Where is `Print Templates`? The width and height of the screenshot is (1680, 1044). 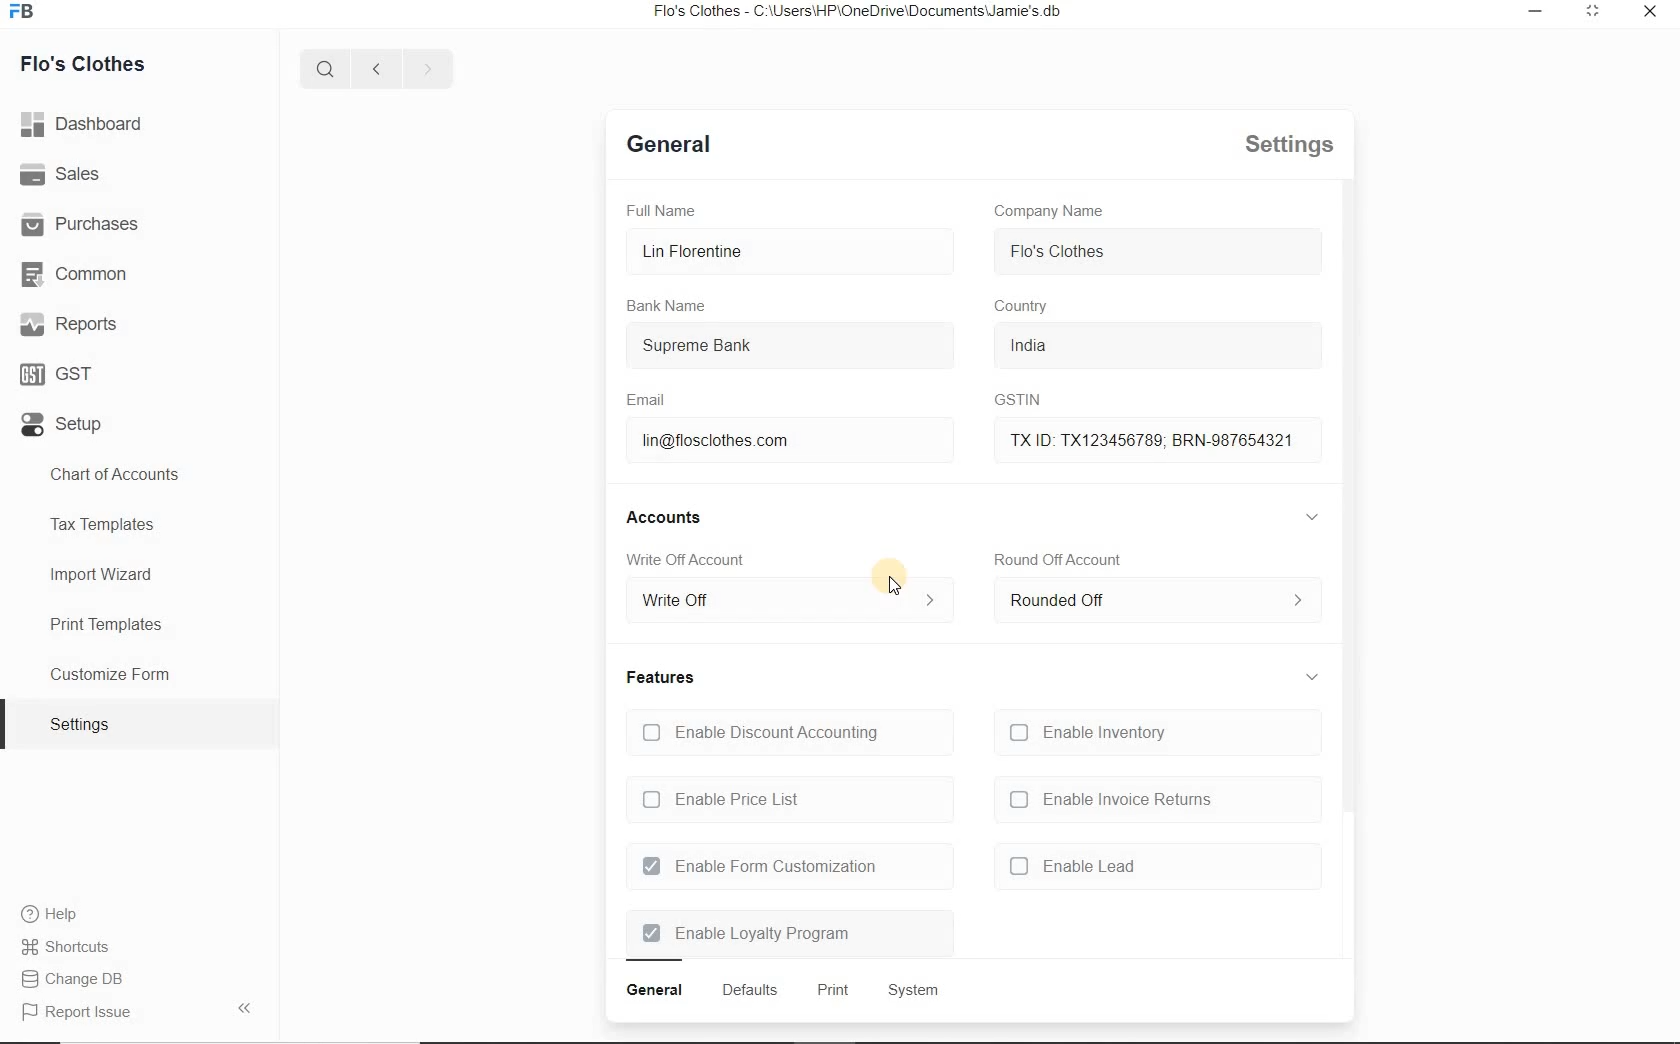
Print Templates is located at coordinates (104, 623).